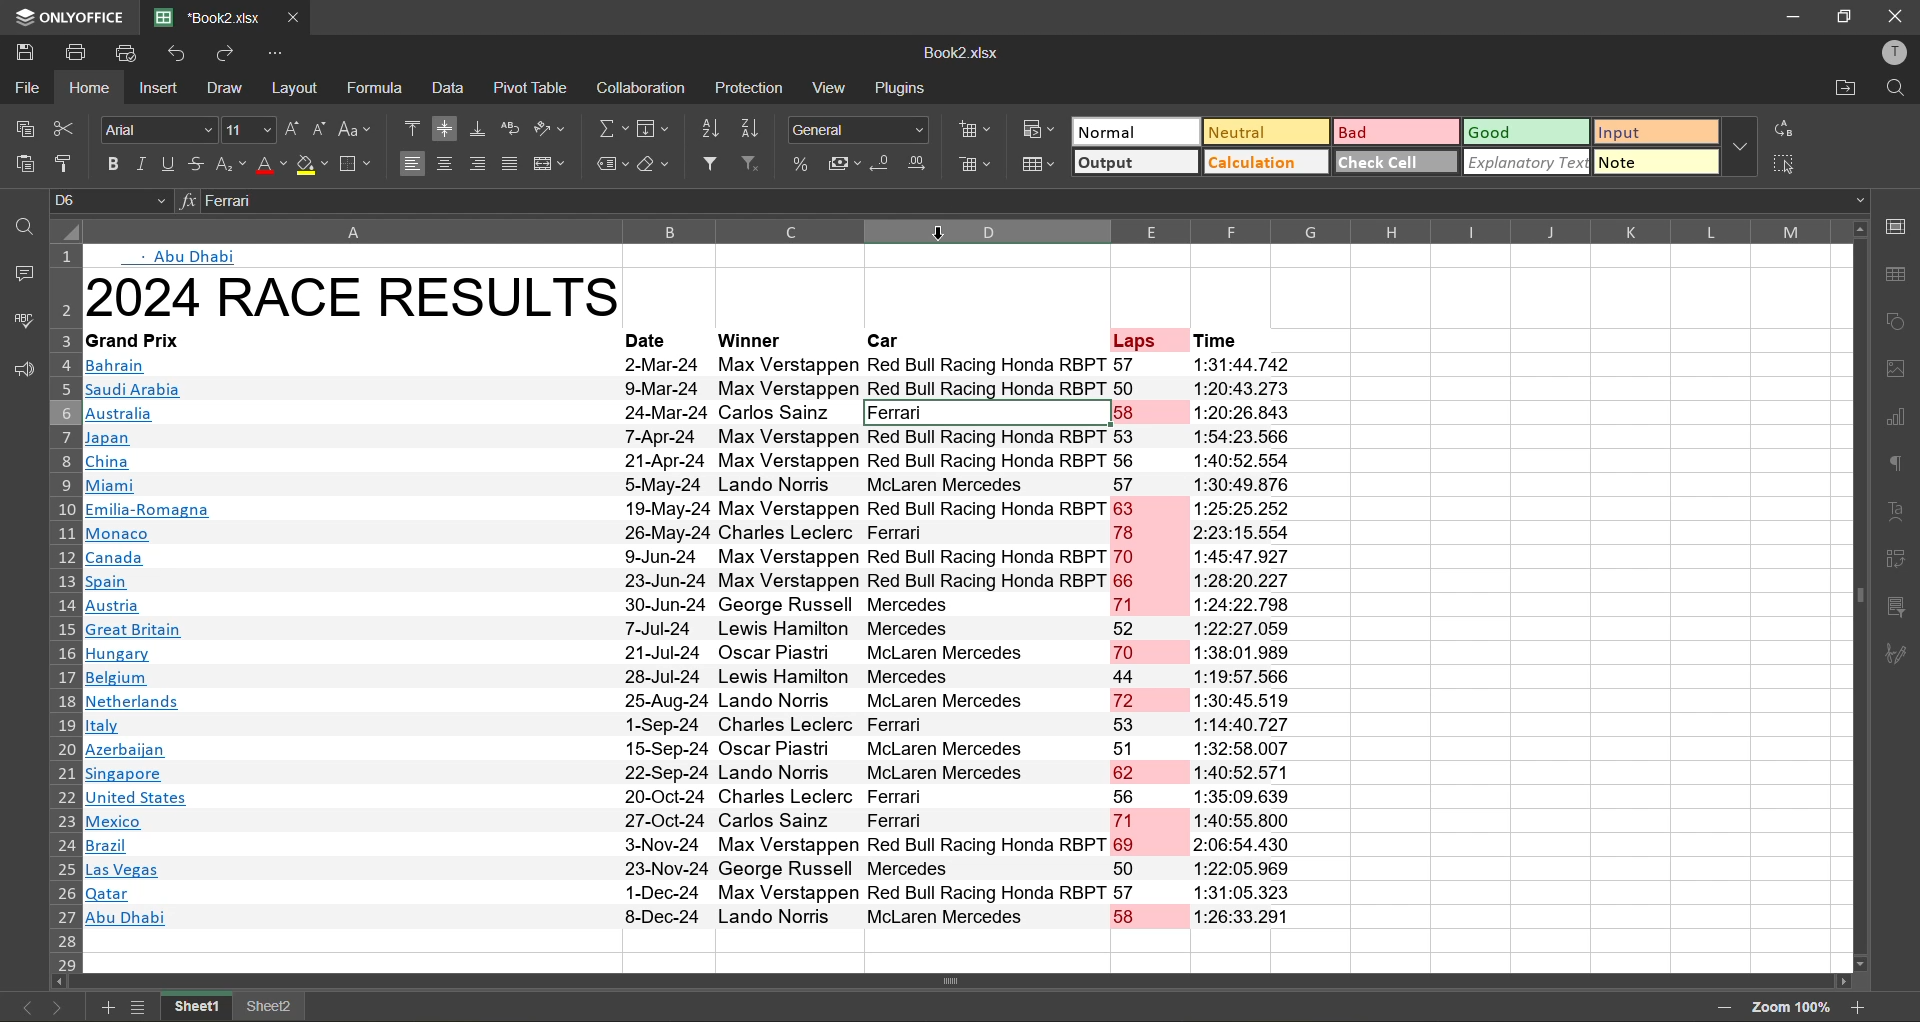  I want to click on |Ssaudi Arabia 9-Mar-24 Max Verstappen Red Bull Racing Honda RBPT 50 1:20:43.273, so click(688, 388).